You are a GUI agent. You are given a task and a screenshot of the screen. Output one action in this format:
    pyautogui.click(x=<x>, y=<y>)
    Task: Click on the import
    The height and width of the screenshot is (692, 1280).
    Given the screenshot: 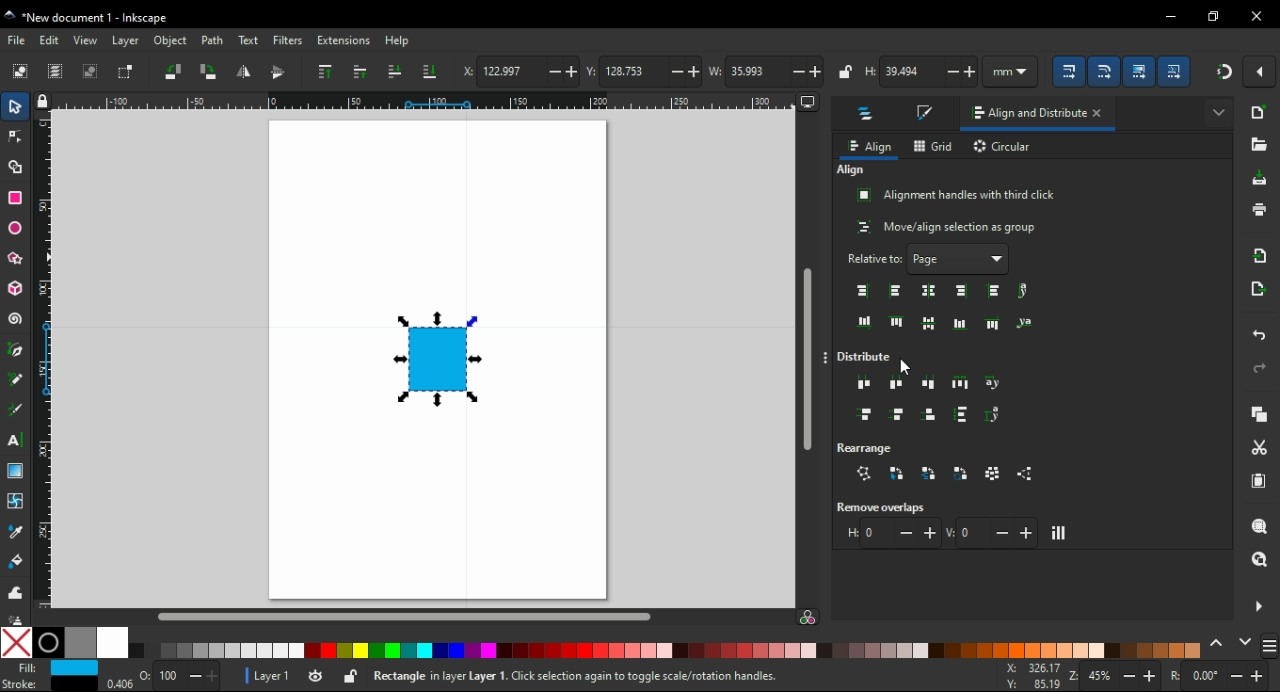 What is the action you would take?
    pyautogui.click(x=1263, y=255)
    